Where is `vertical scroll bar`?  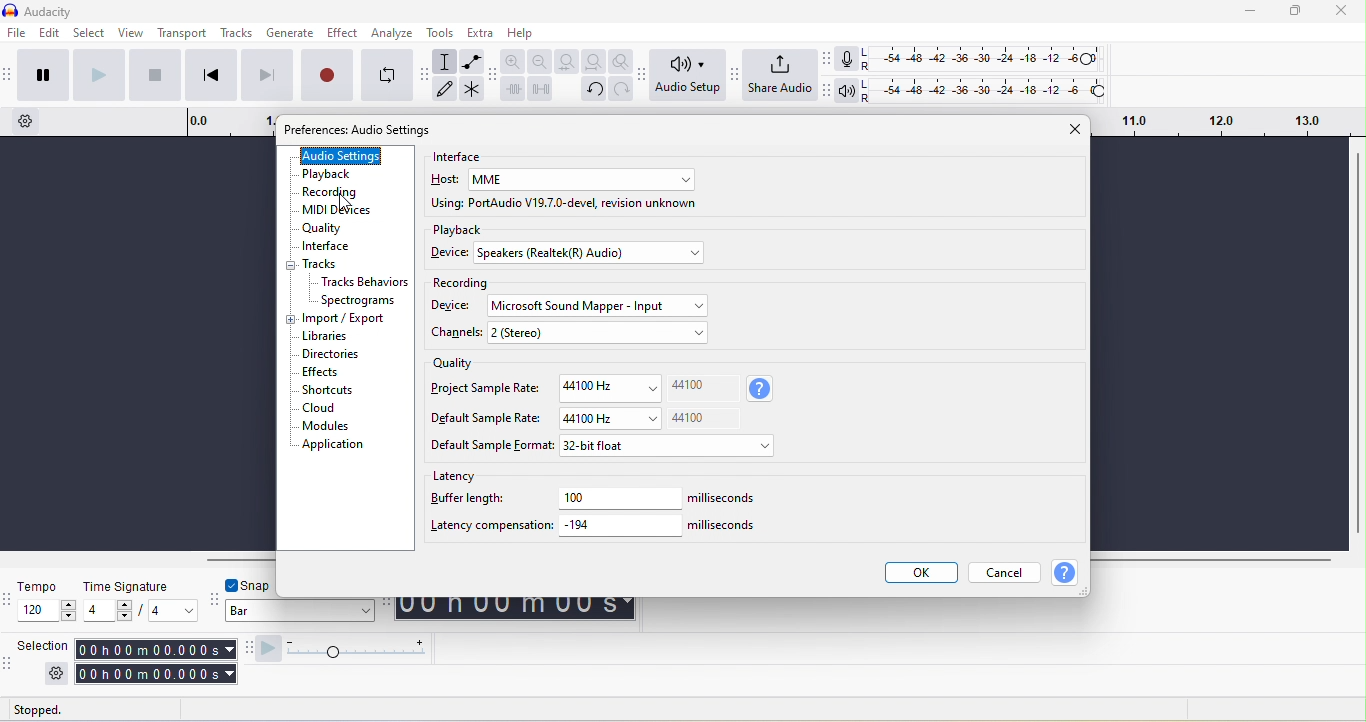
vertical scroll bar is located at coordinates (1356, 342).